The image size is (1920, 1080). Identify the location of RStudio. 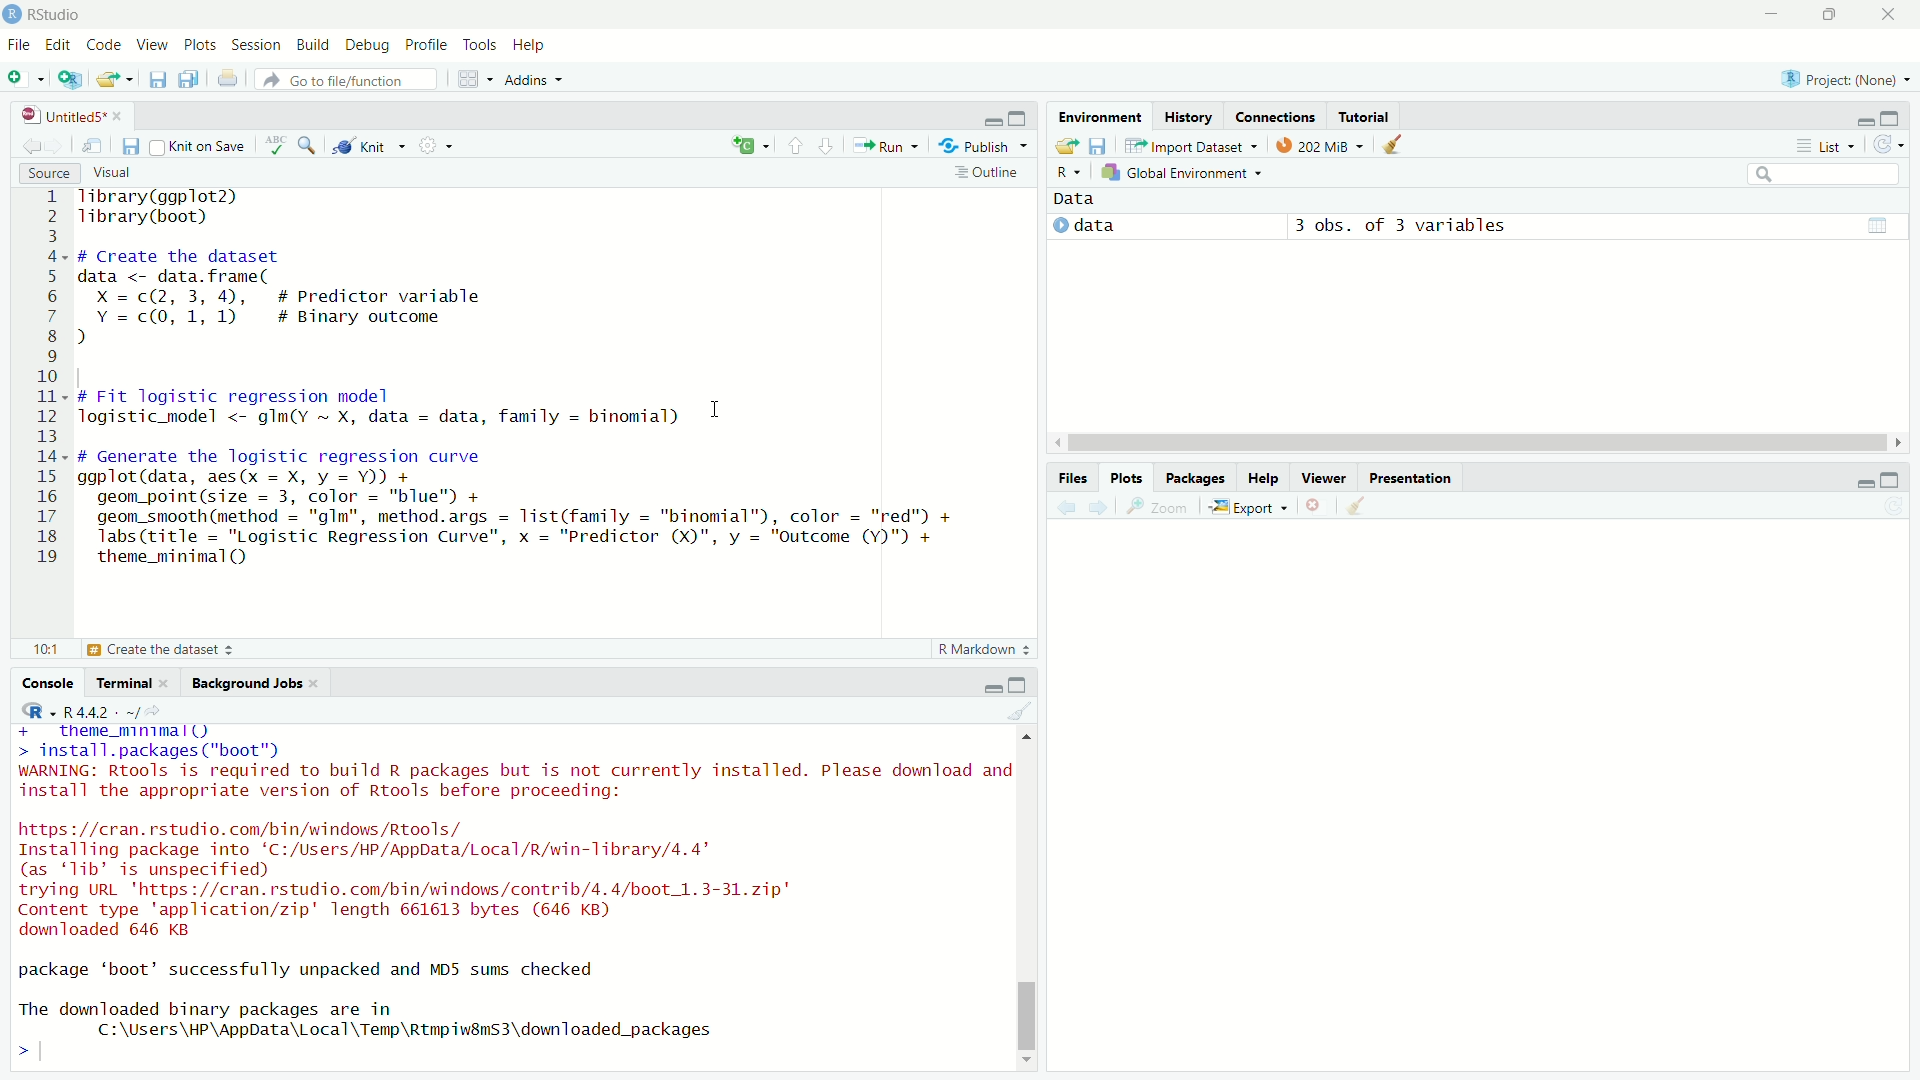
(42, 15).